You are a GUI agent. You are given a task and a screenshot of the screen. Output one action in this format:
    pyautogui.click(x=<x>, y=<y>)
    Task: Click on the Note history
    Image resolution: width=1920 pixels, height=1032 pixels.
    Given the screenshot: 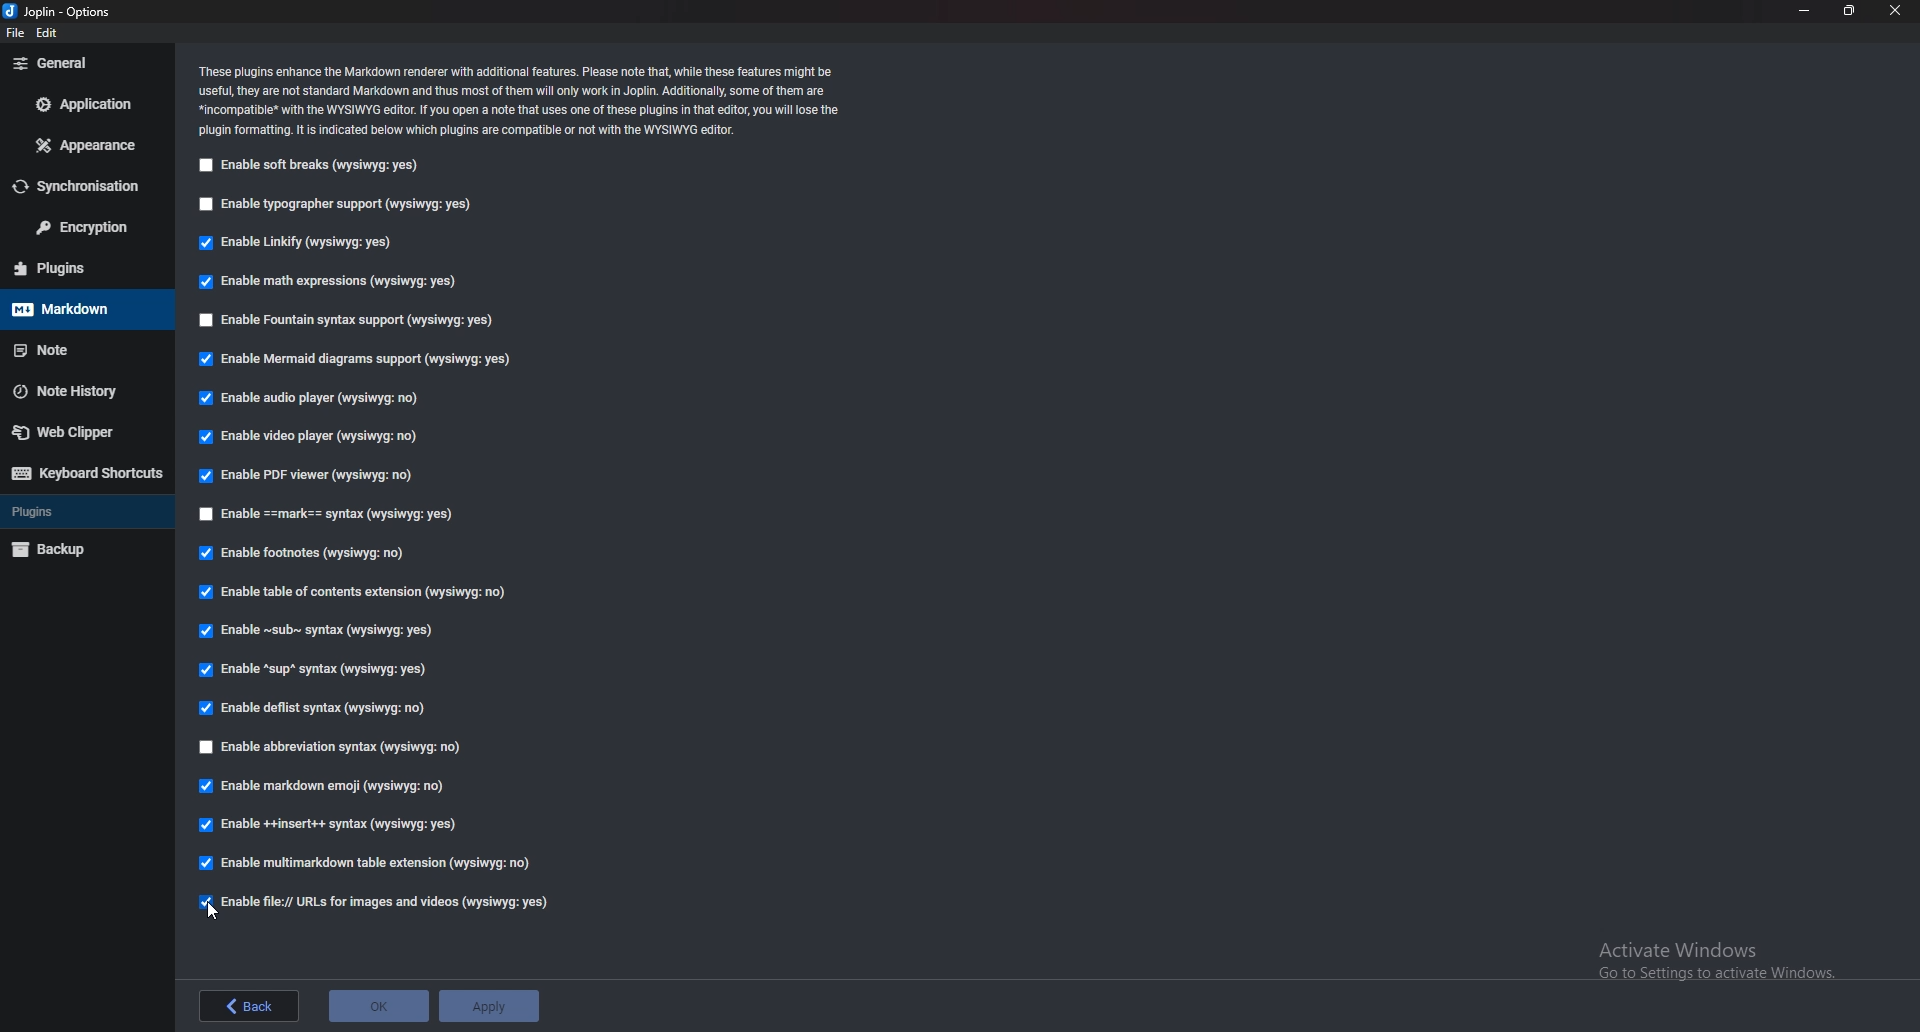 What is the action you would take?
    pyautogui.click(x=80, y=390)
    